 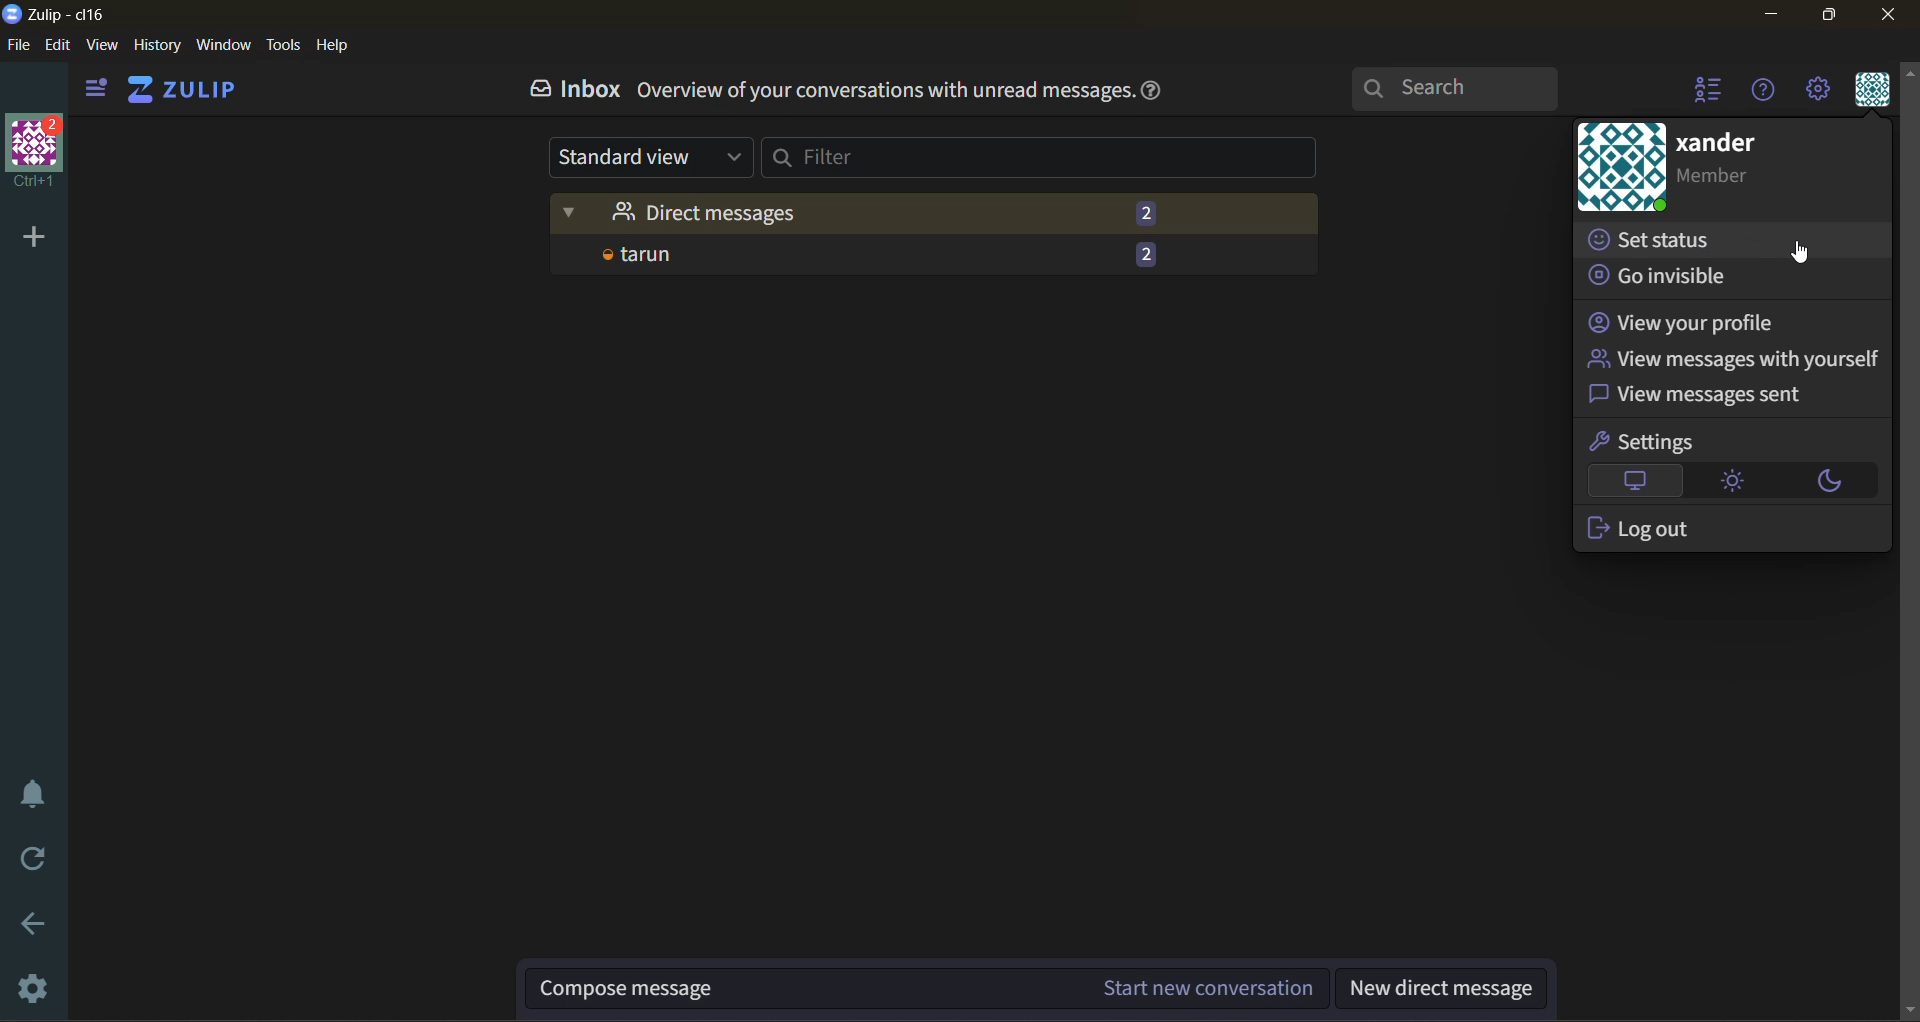 I want to click on hide users list, so click(x=1702, y=90).